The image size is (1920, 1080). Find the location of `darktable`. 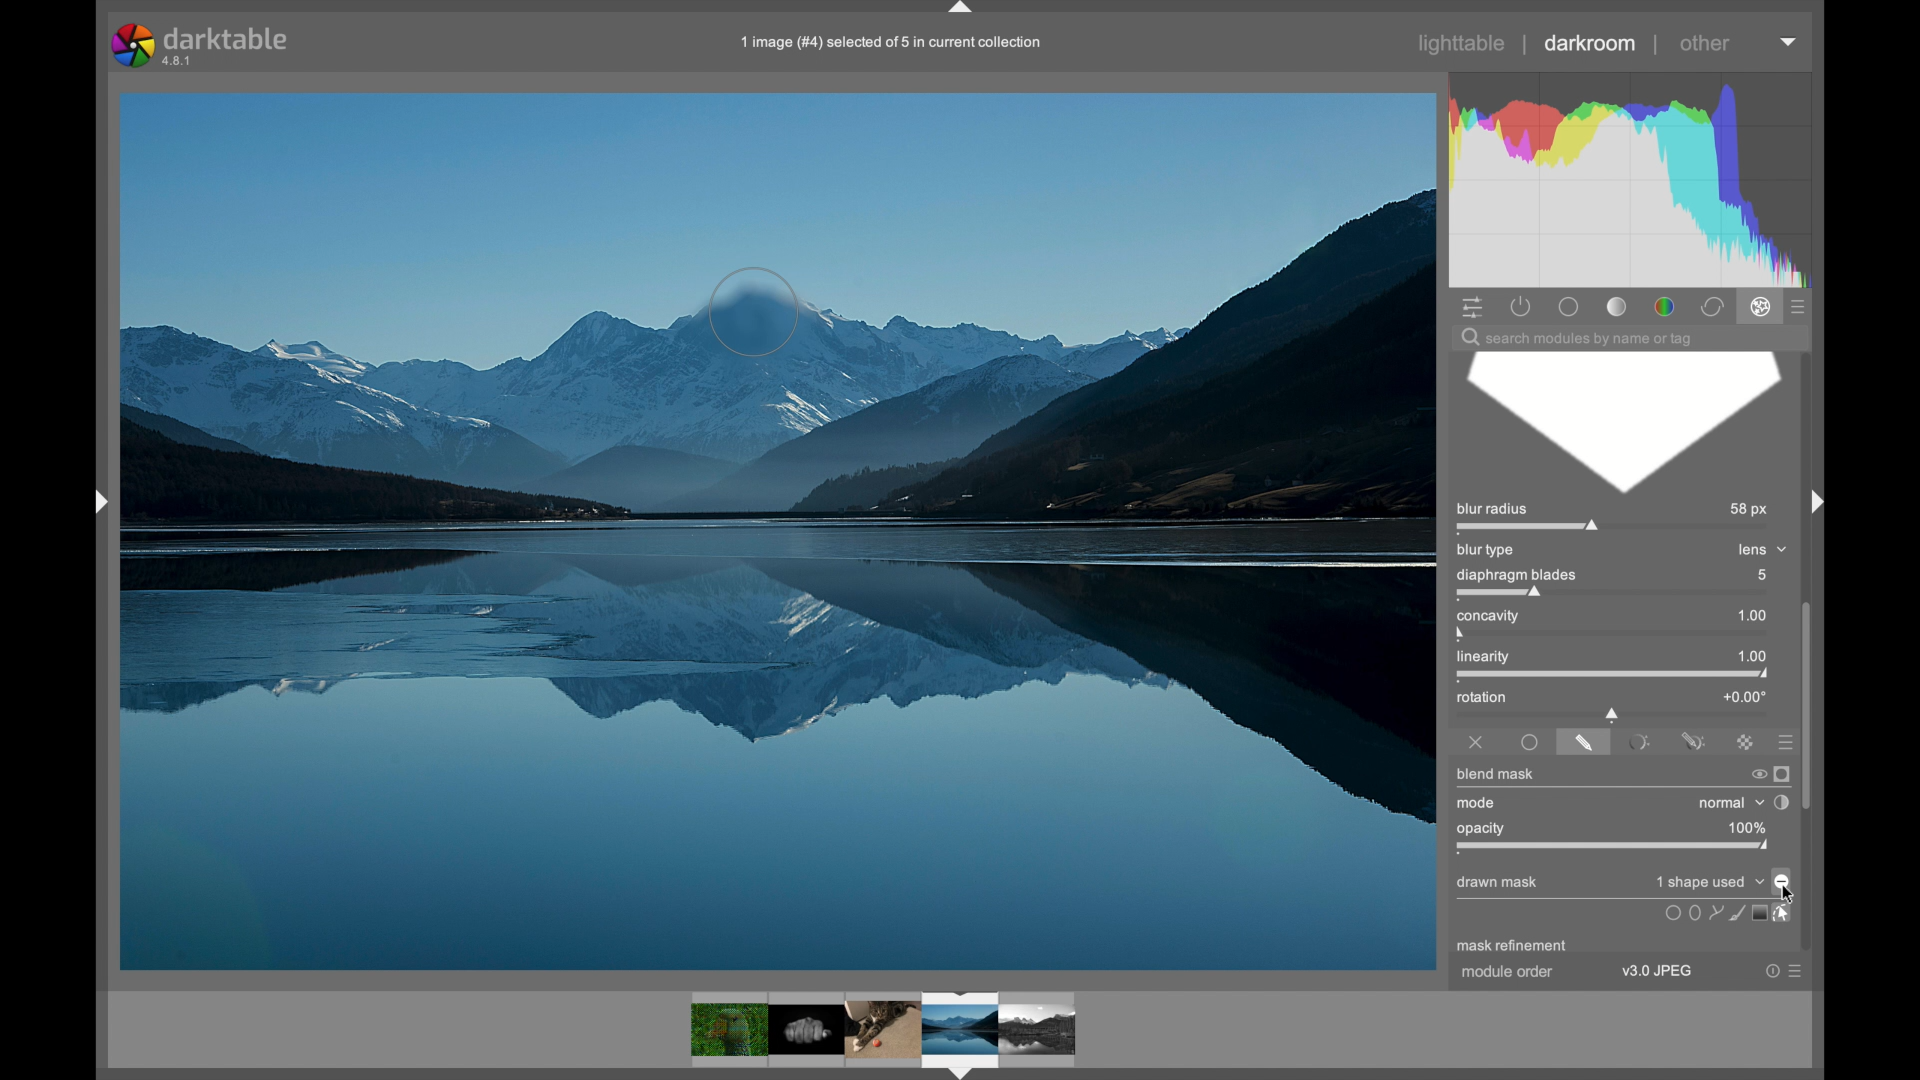

darktable is located at coordinates (199, 43).